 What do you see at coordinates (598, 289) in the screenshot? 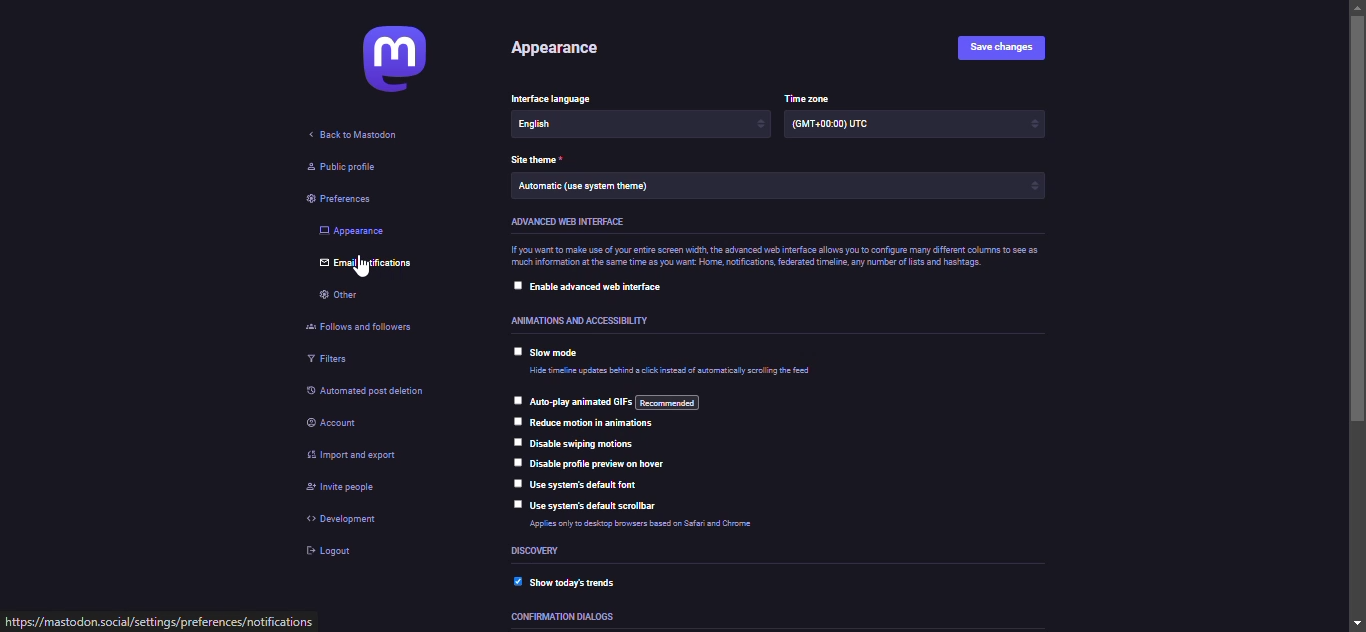
I see `enable advanced web interface` at bounding box center [598, 289].